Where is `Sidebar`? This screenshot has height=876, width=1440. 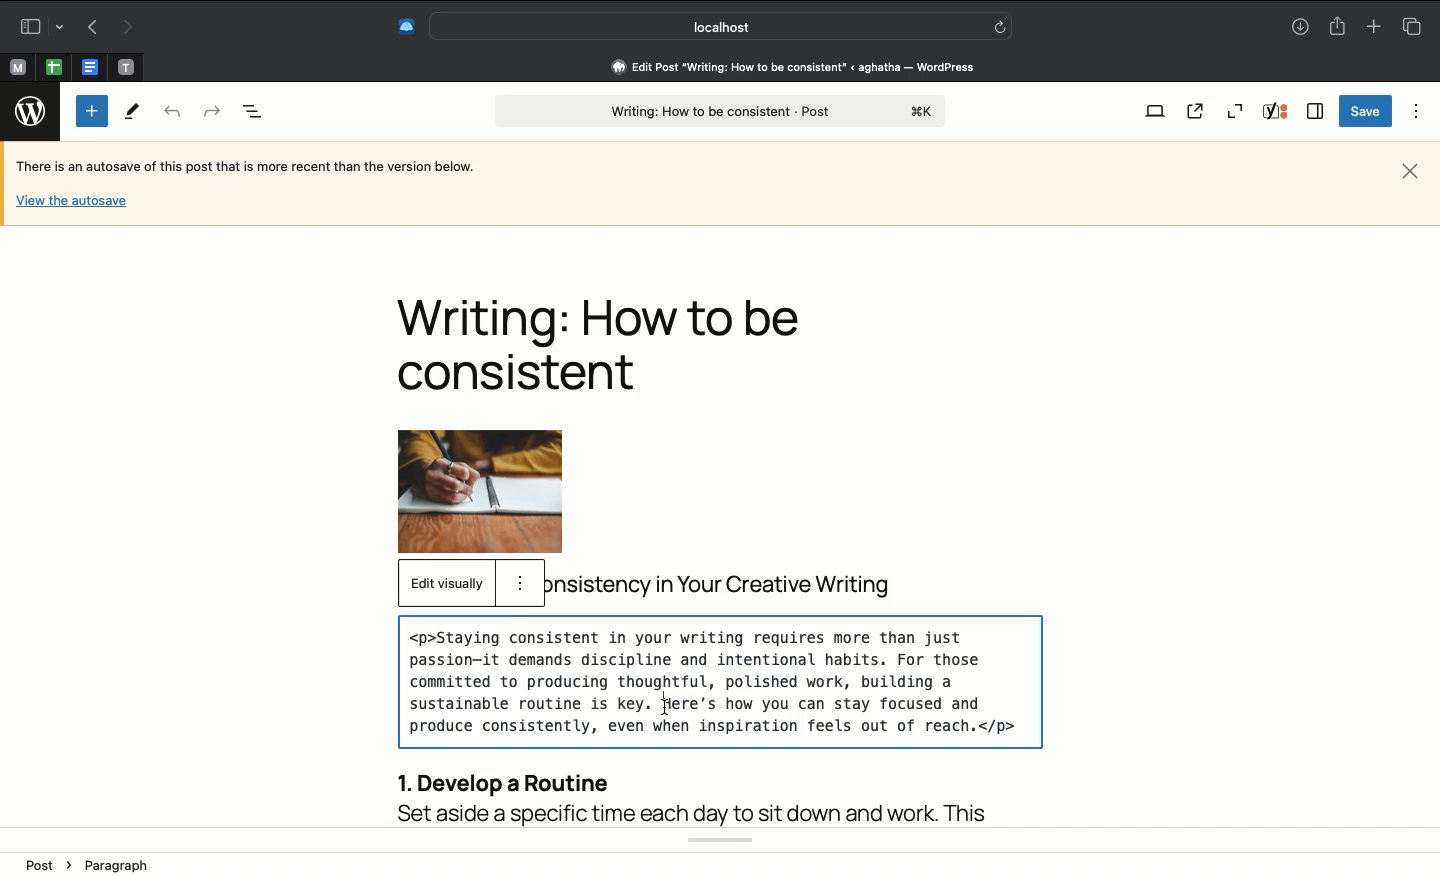
Sidebar is located at coordinates (39, 24).